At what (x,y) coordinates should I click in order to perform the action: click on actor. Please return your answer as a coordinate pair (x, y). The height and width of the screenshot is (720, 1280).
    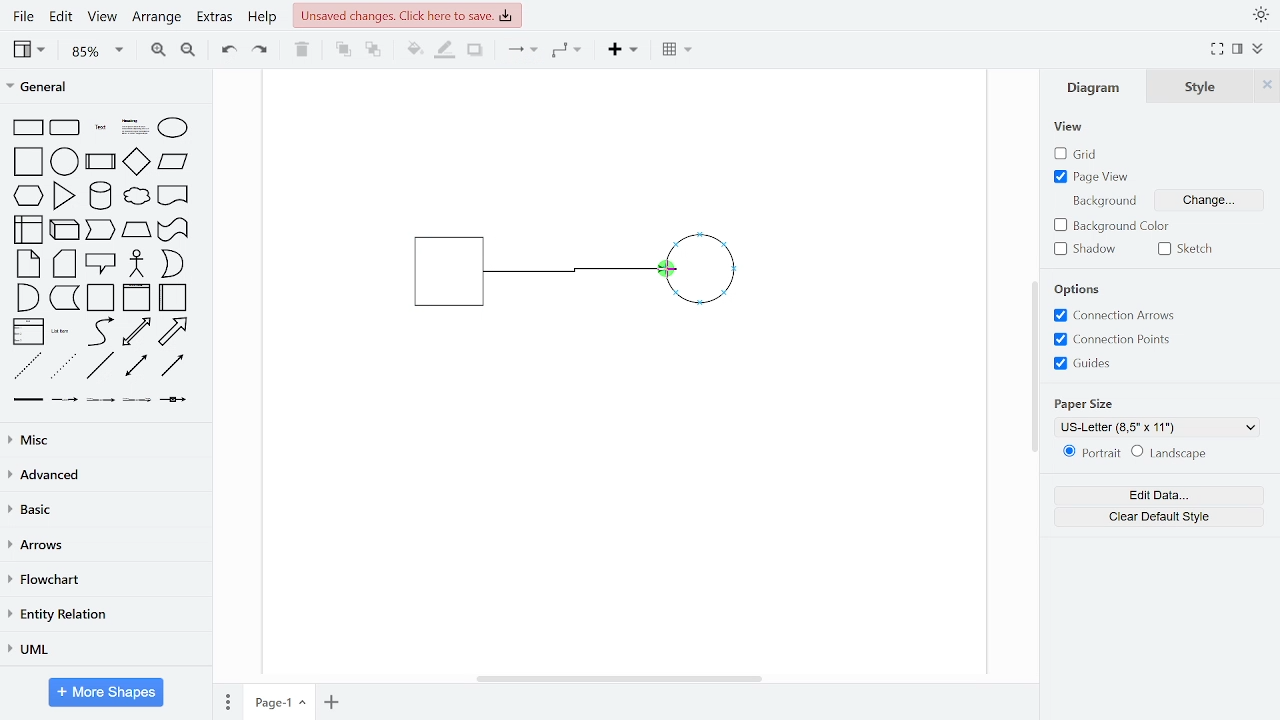
    Looking at the image, I should click on (138, 265).